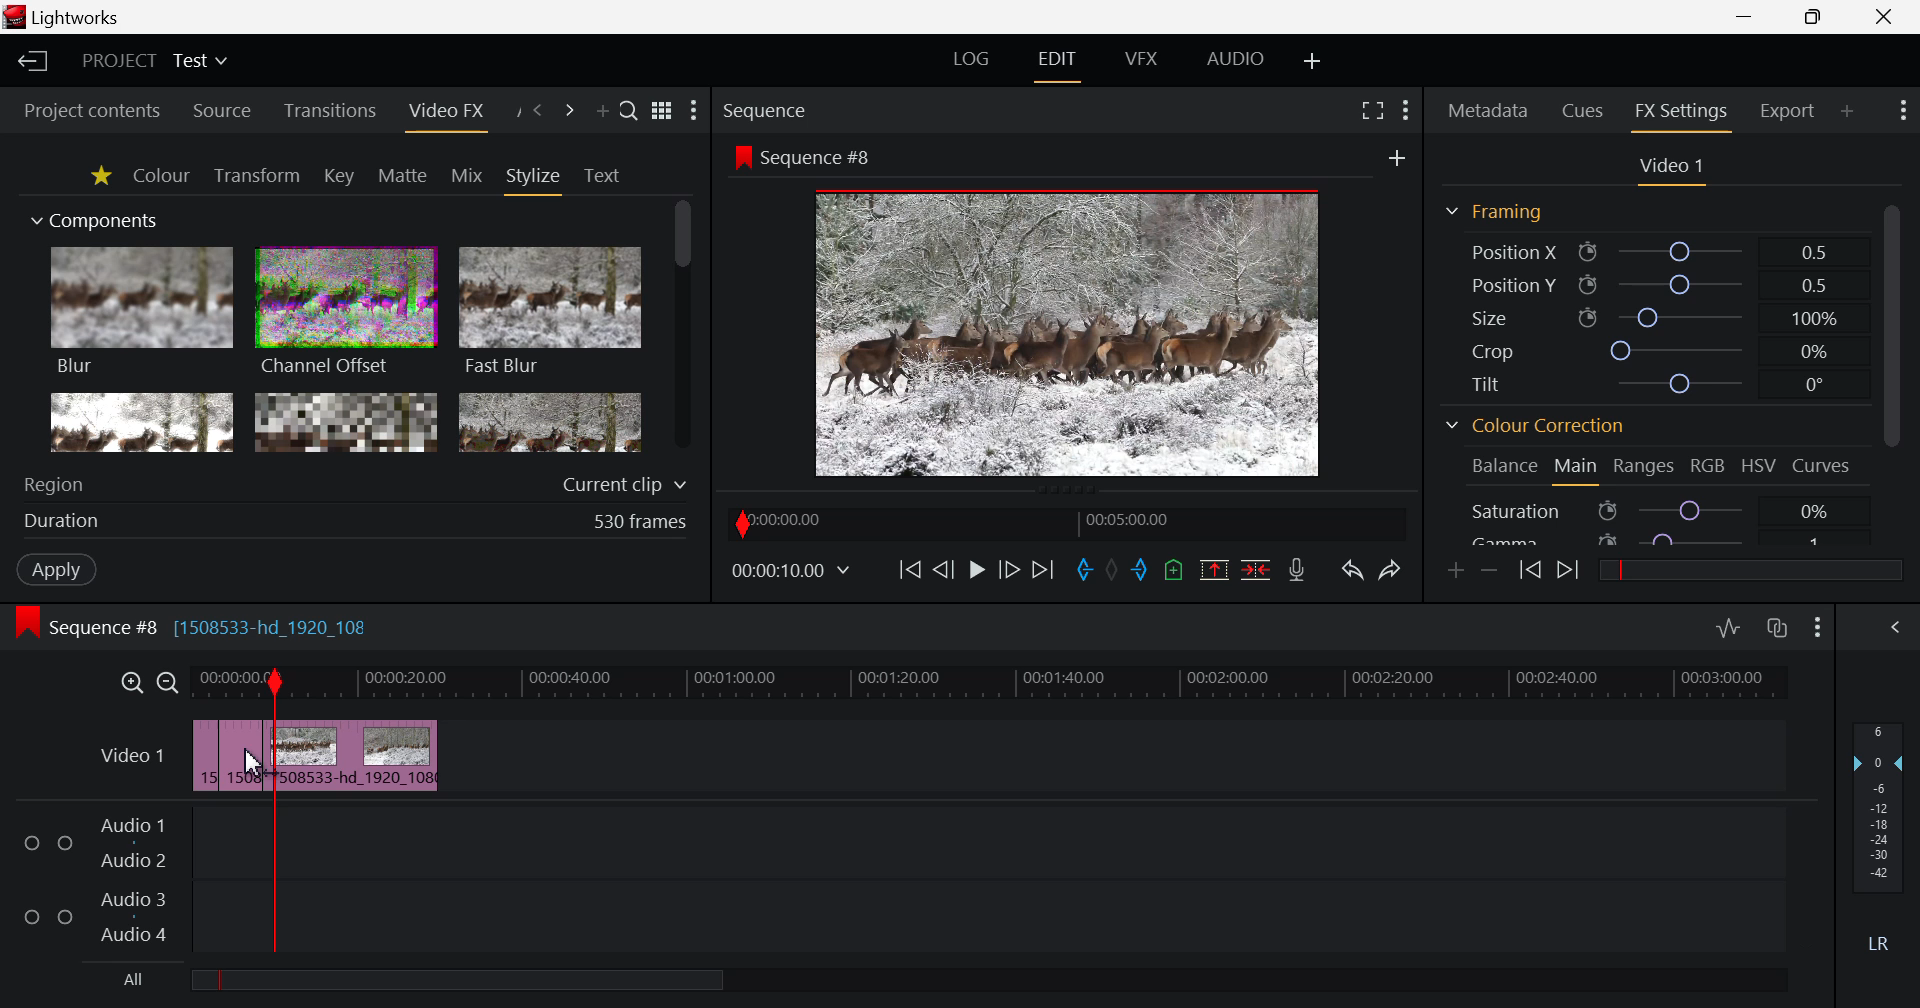 Image resolution: width=1920 pixels, height=1008 pixels. Describe the element at coordinates (1574, 469) in the screenshot. I see `Main Tab Open` at that location.